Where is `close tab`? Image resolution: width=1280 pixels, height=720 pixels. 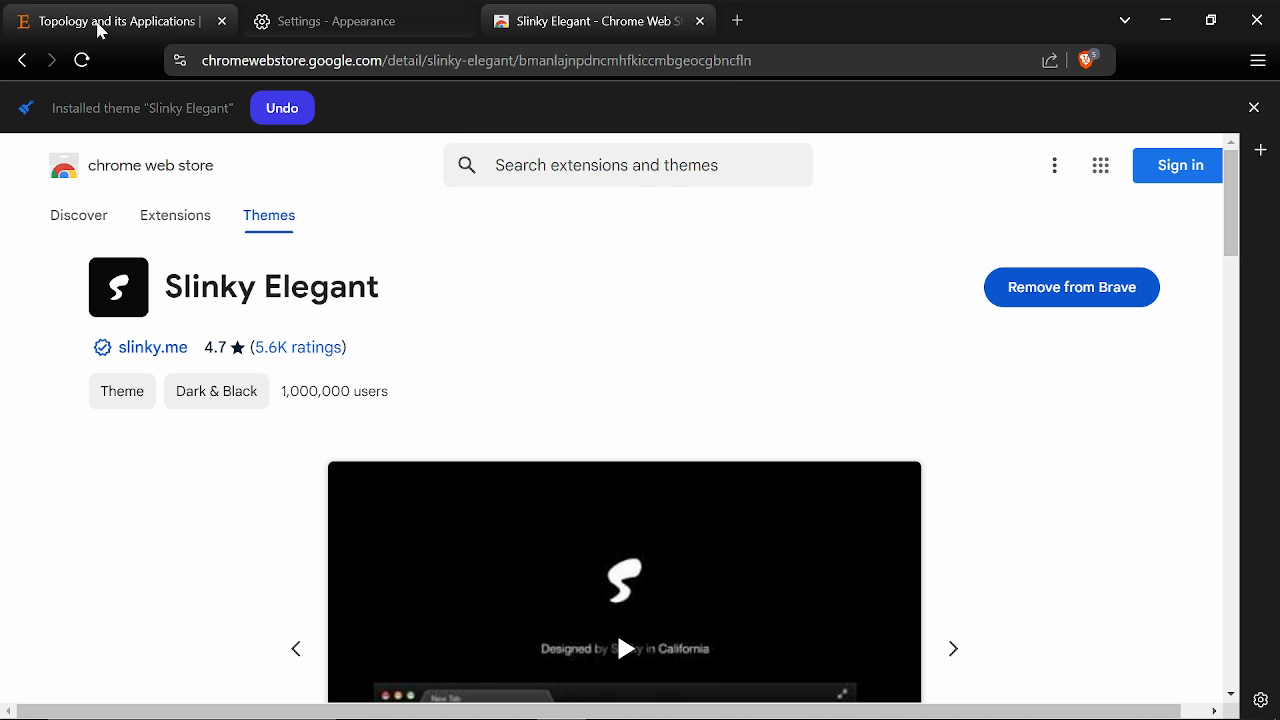 close tab is located at coordinates (224, 23).